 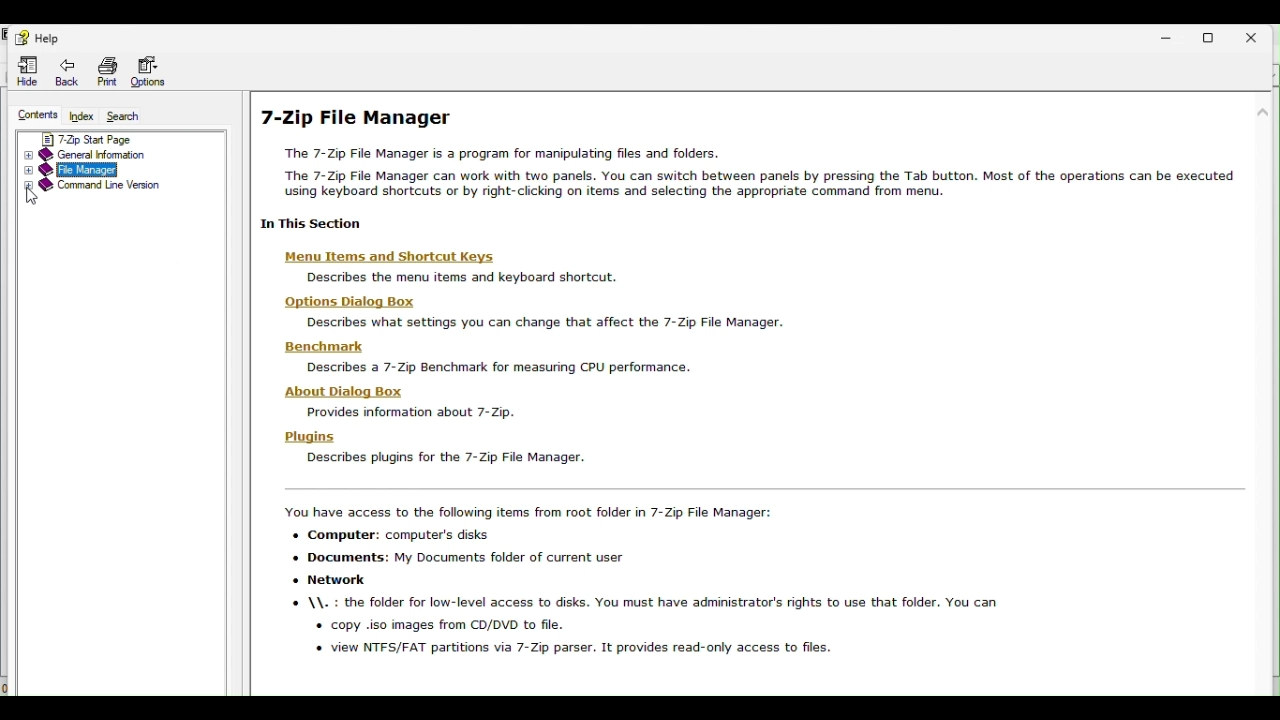 I want to click on Options Dialog Box, so click(x=345, y=302).